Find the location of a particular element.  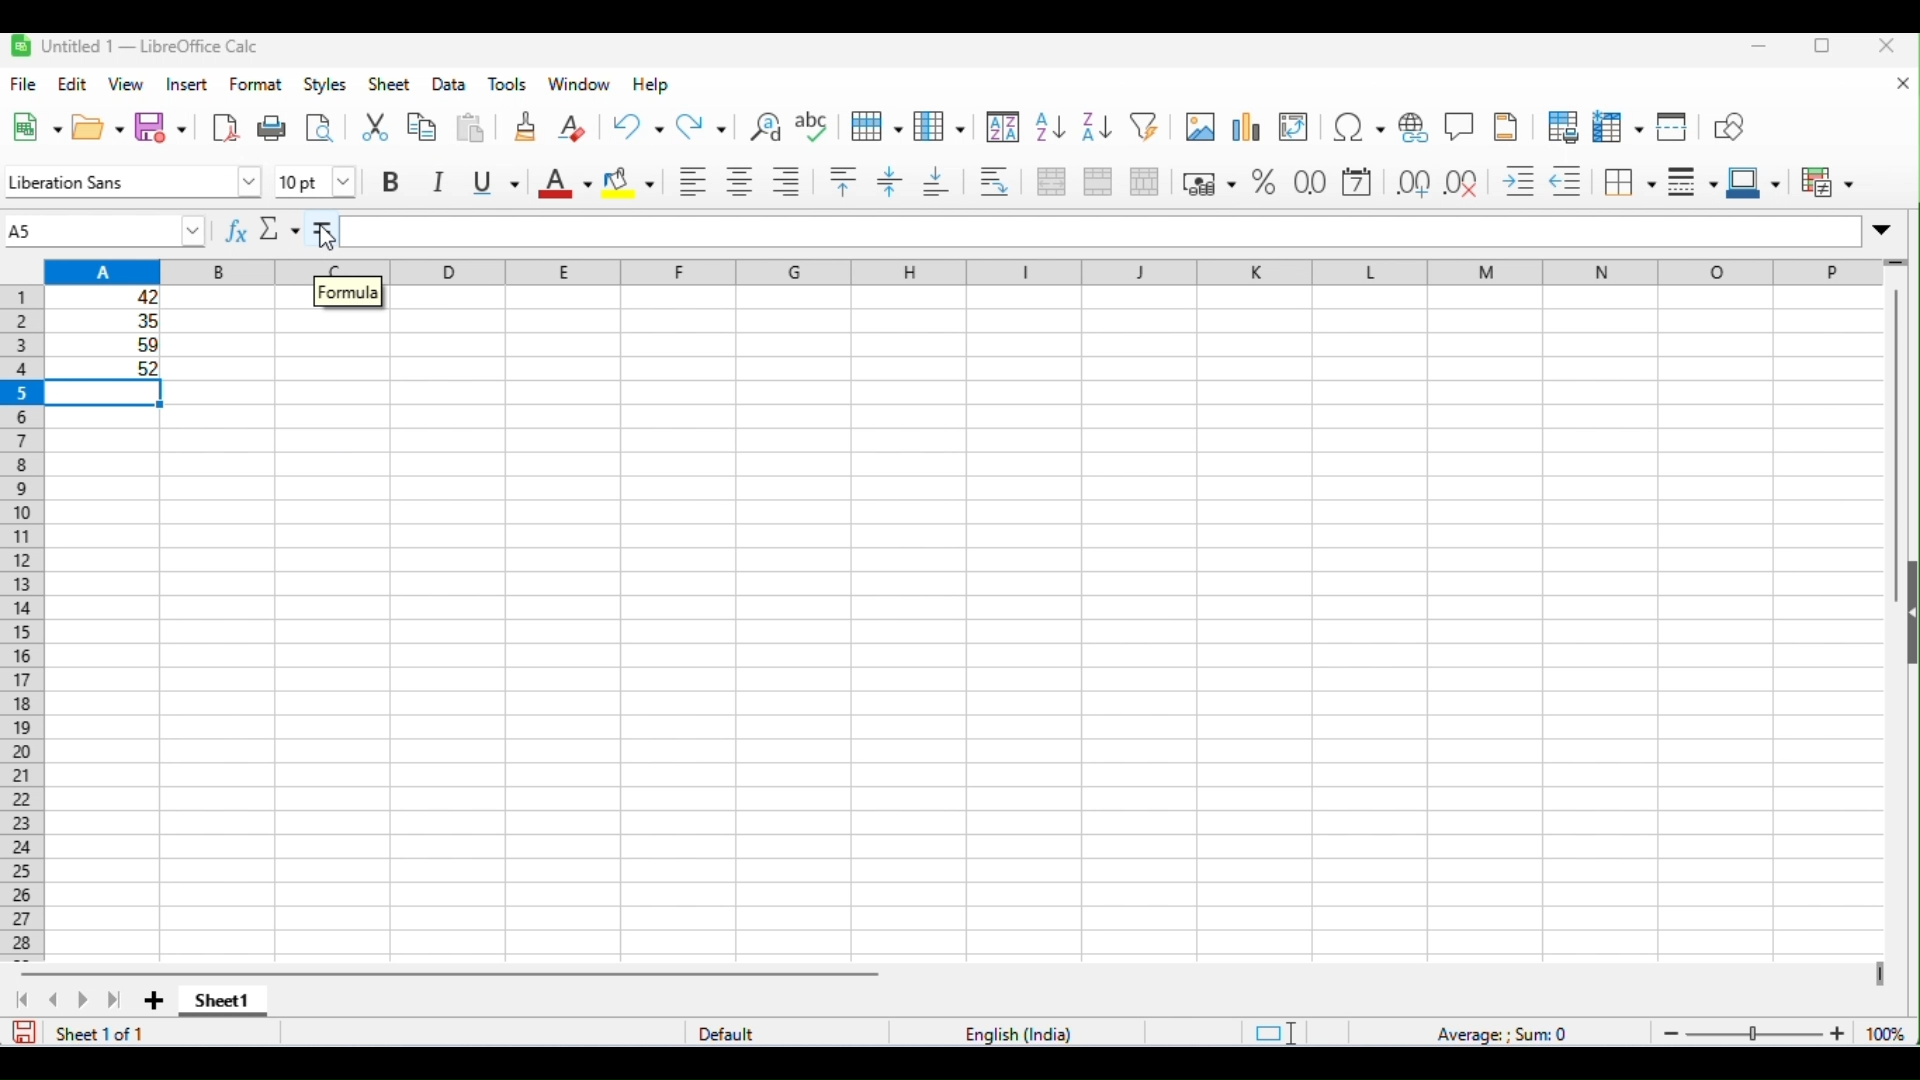

data is located at coordinates (450, 85).